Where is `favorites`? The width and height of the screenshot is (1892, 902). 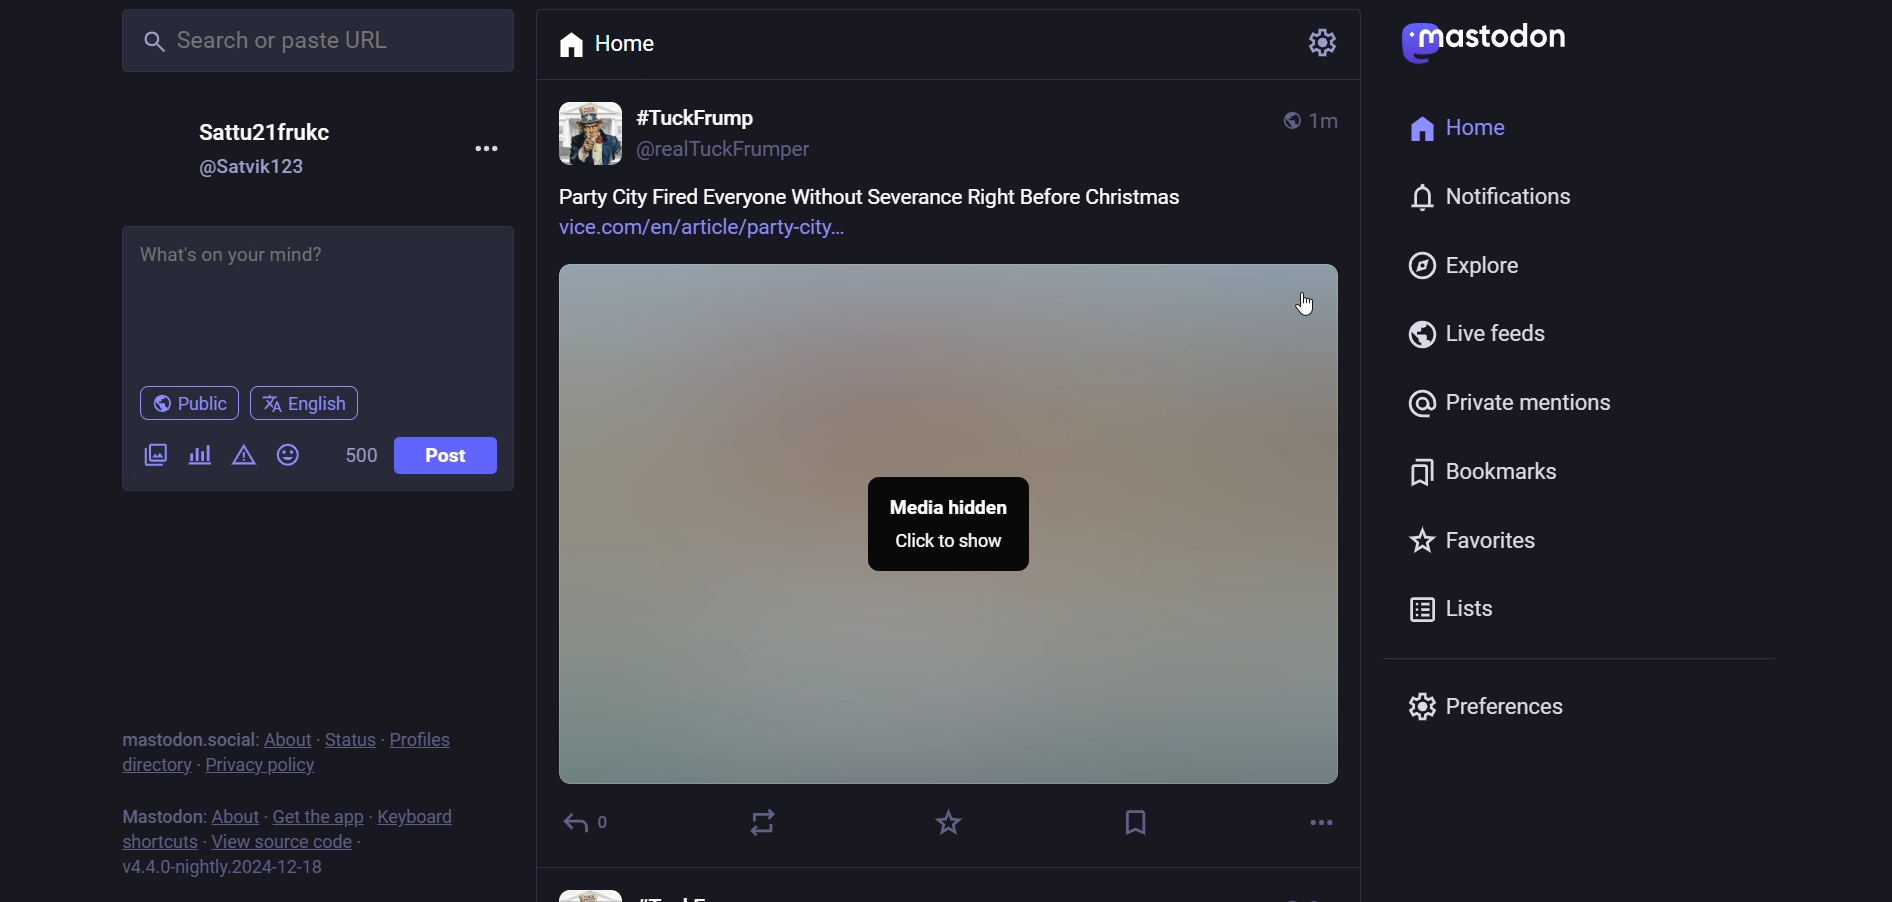
favorites is located at coordinates (948, 823).